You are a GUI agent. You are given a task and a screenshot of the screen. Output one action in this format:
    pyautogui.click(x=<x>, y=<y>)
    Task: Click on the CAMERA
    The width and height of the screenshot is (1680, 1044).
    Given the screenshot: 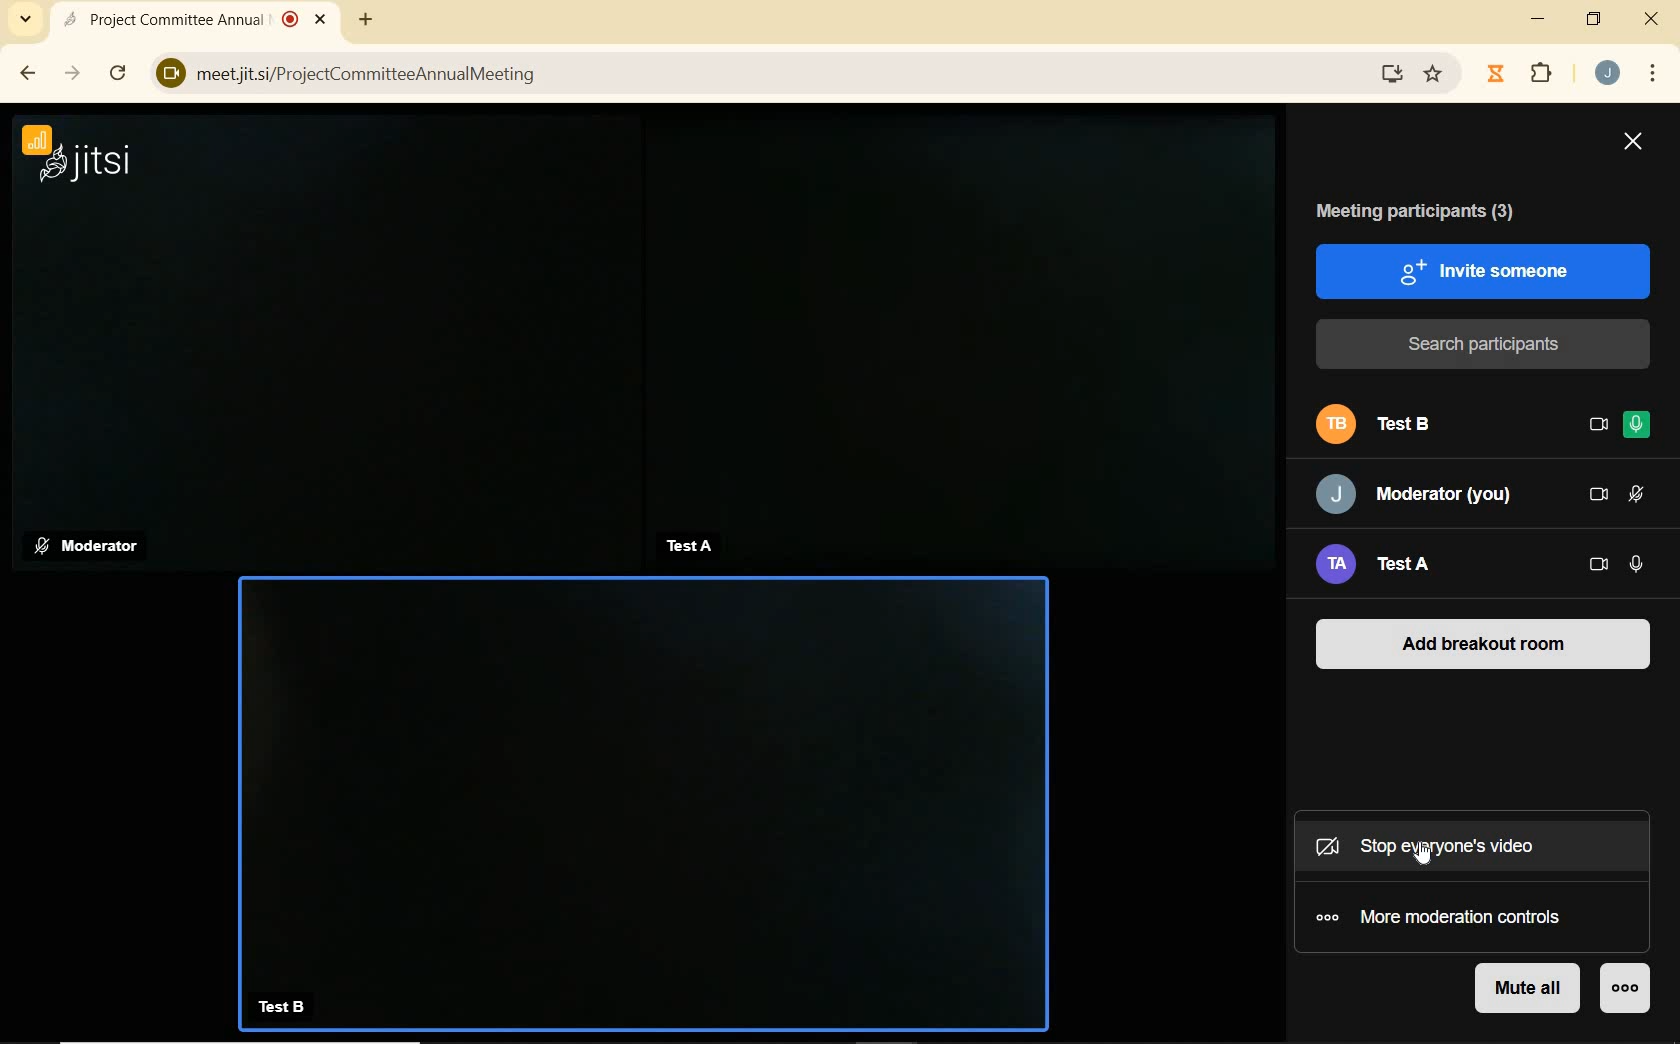 What is the action you would take?
    pyautogui.click(x=1599, y=495)
    